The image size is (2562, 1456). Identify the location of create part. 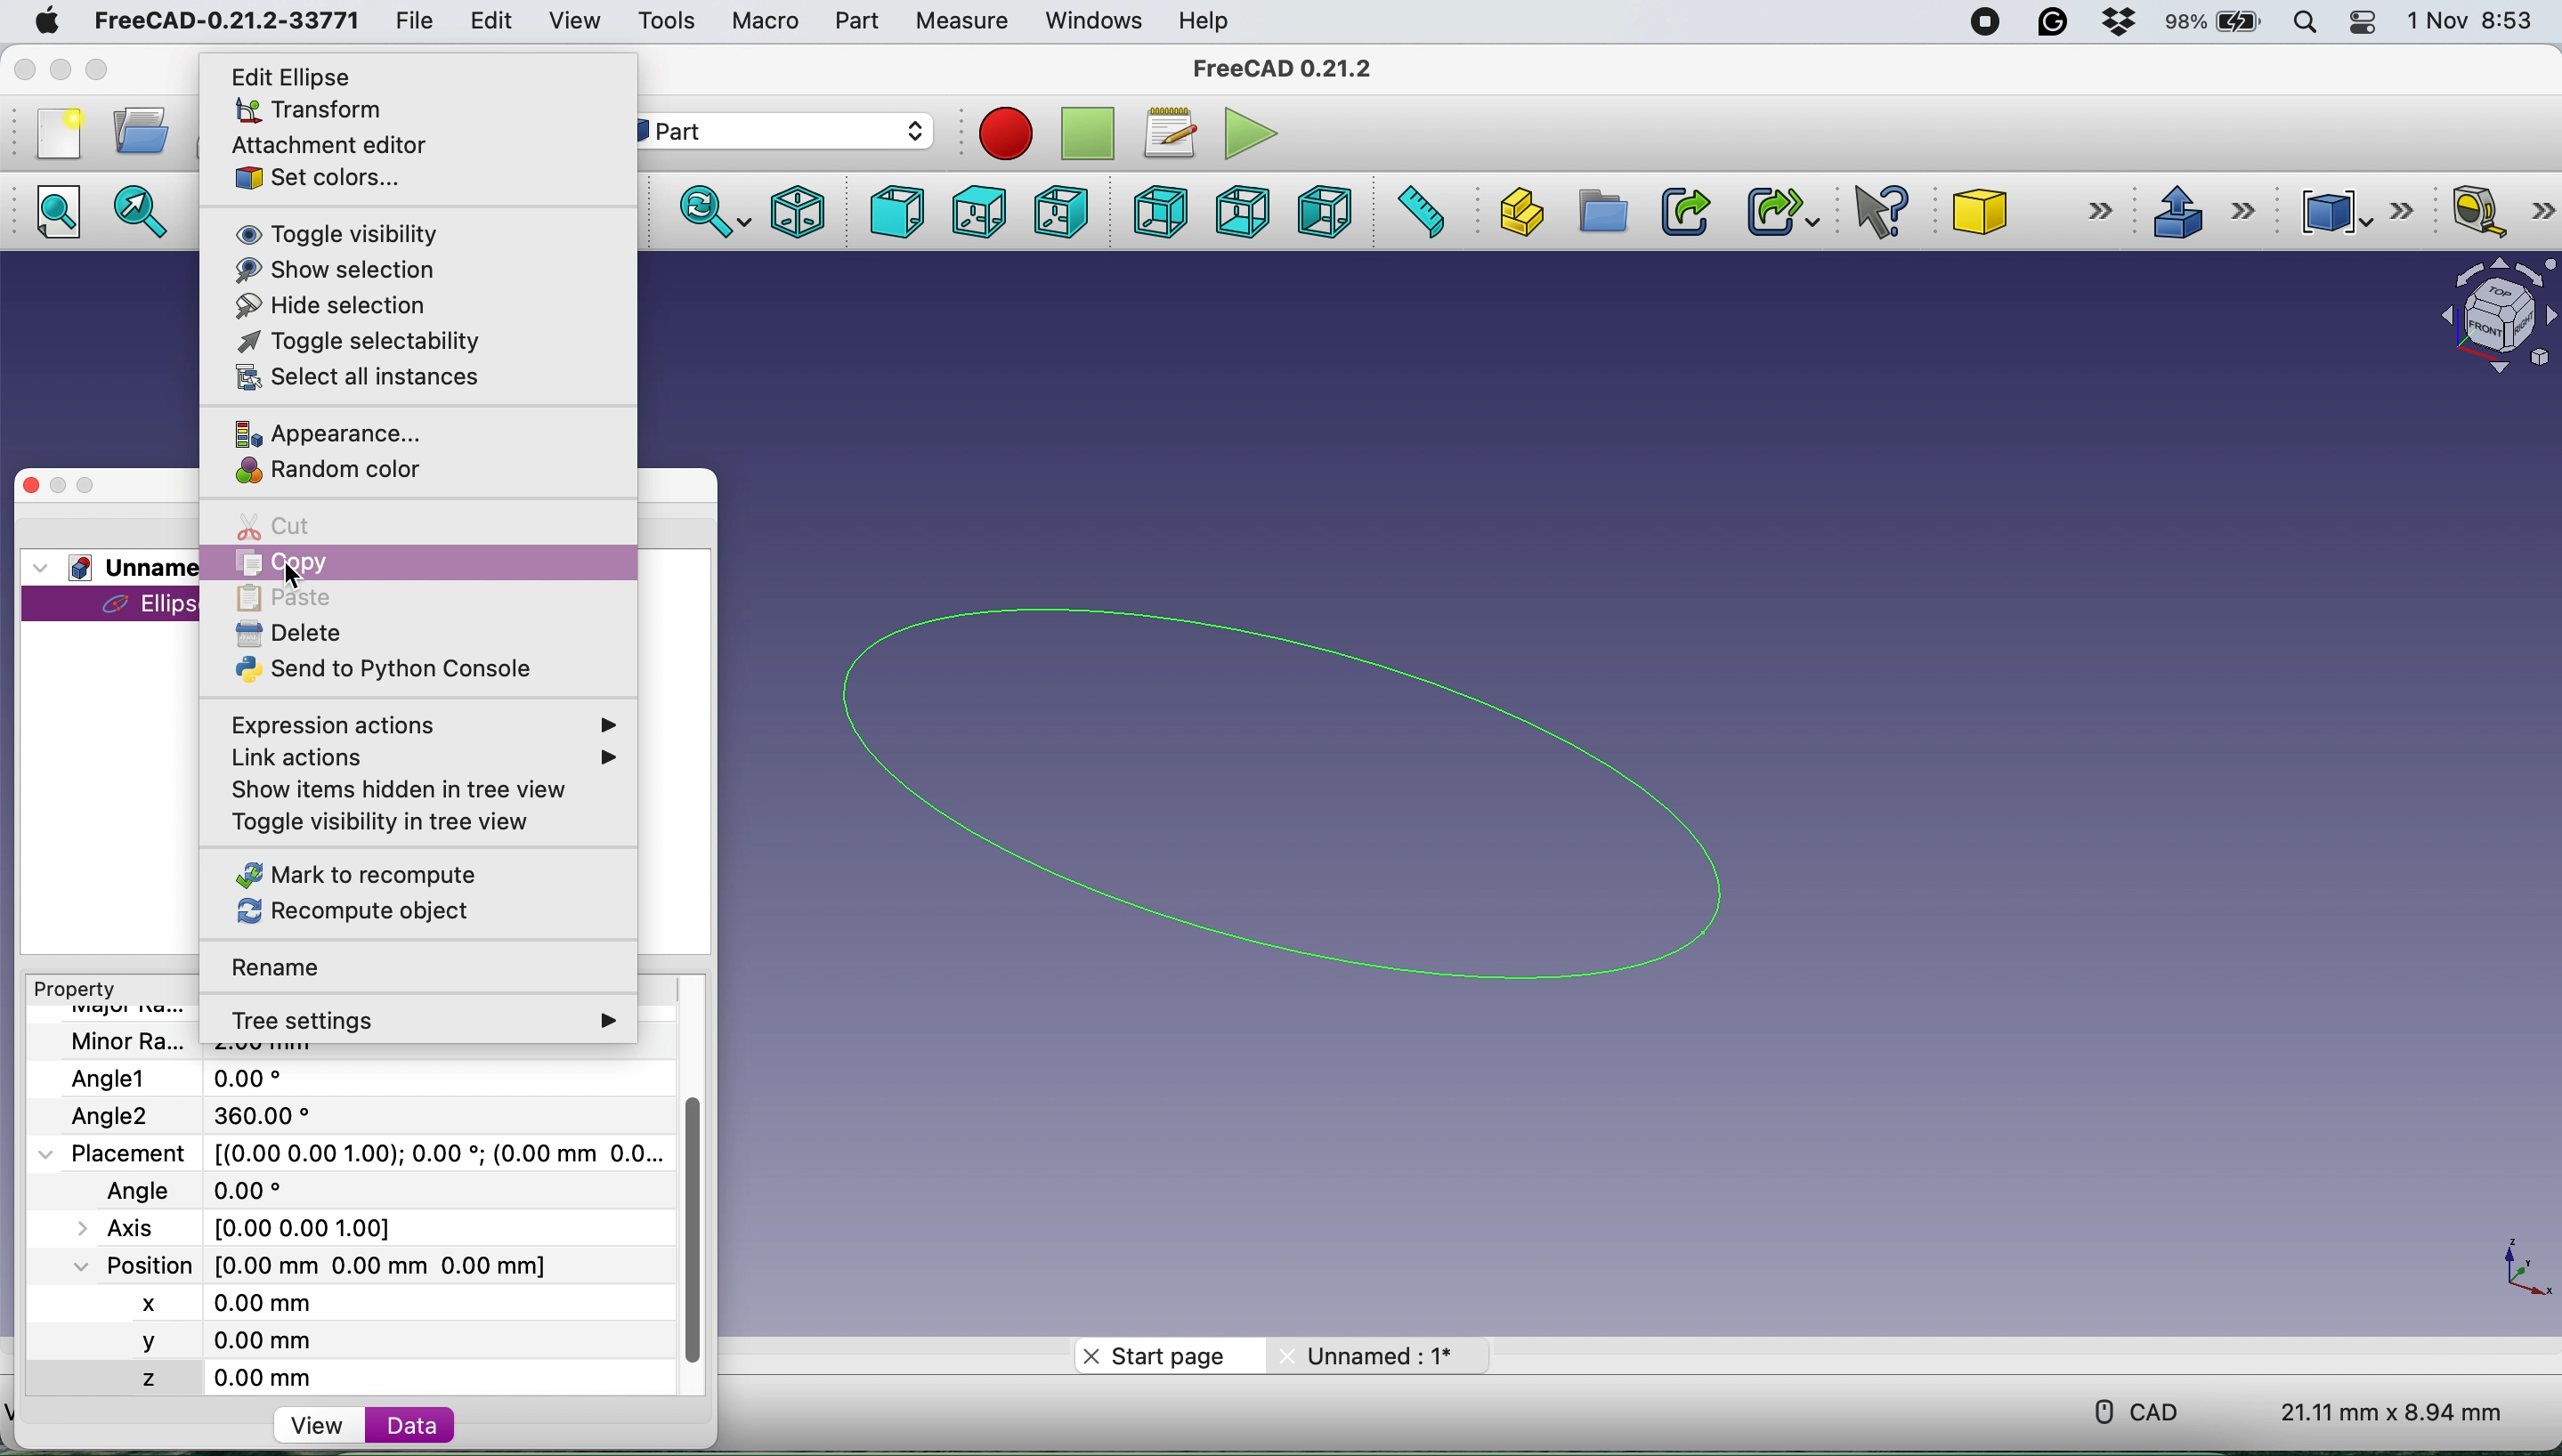
(1514, 213).